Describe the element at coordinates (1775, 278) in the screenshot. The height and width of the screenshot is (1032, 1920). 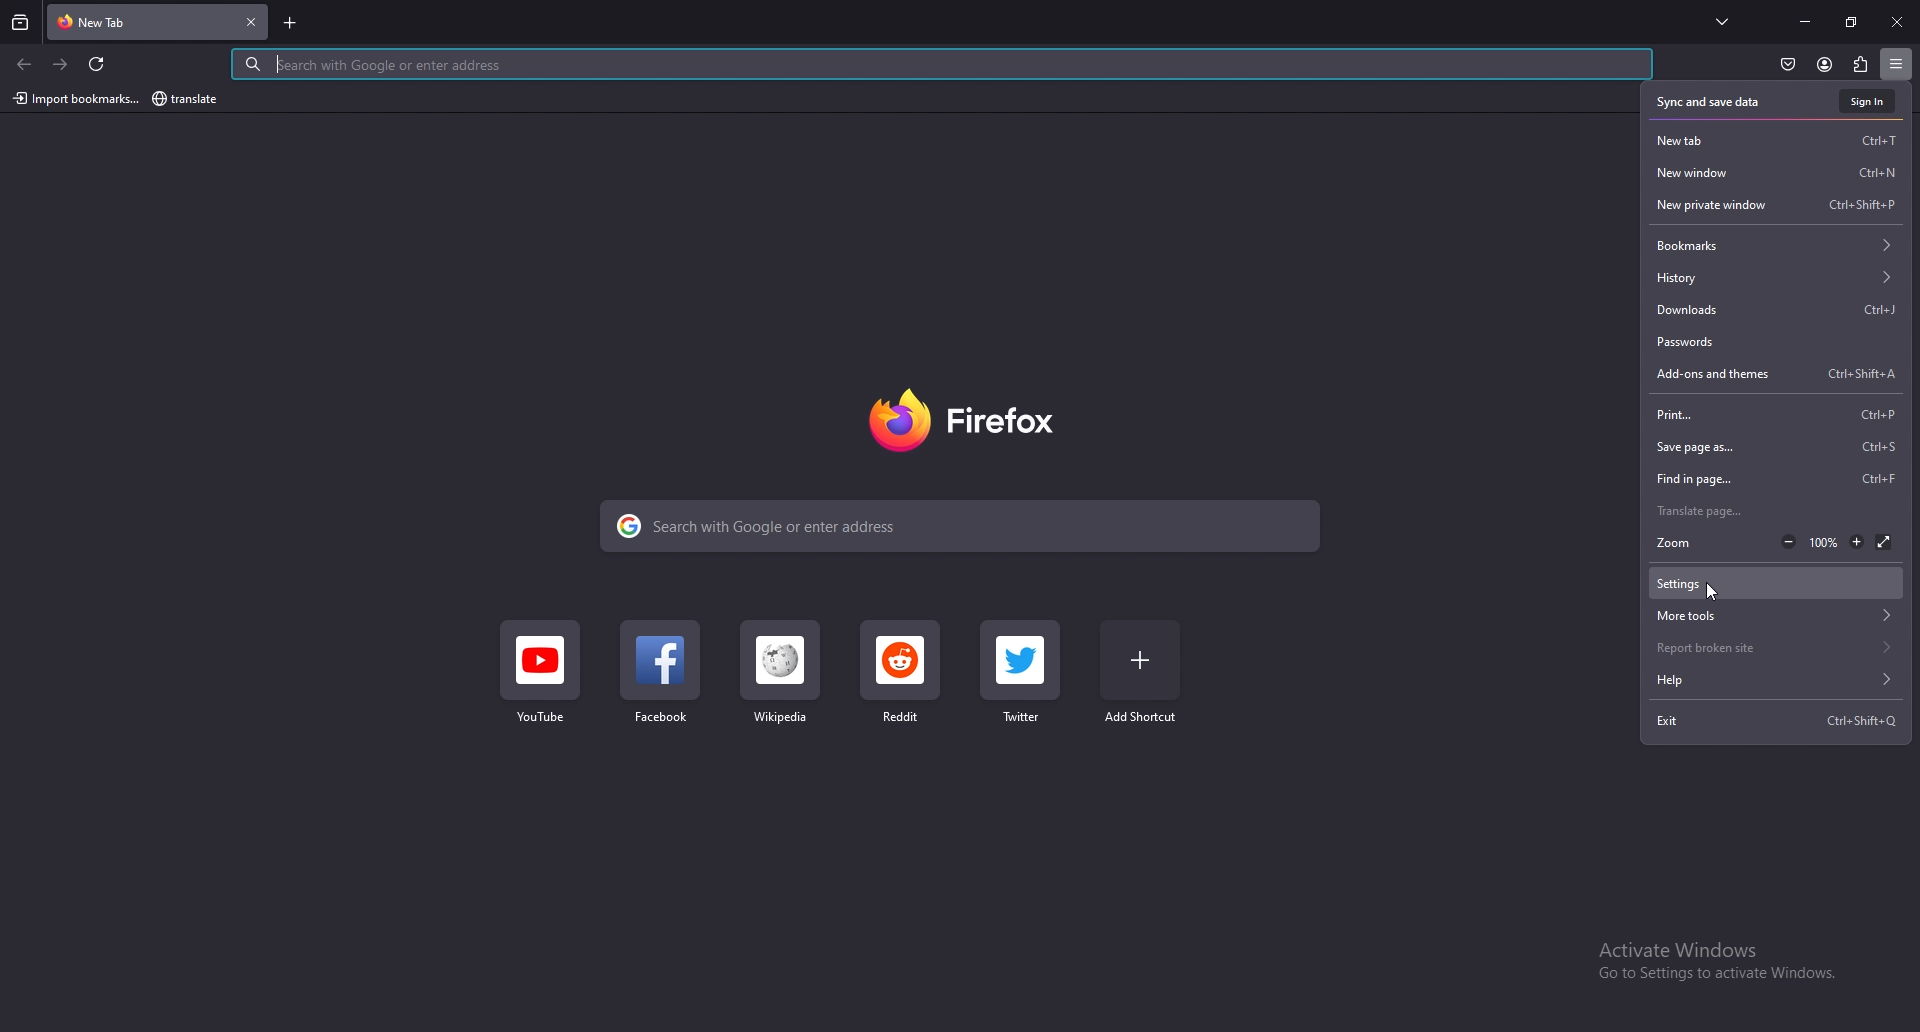
I see `history` at that location.